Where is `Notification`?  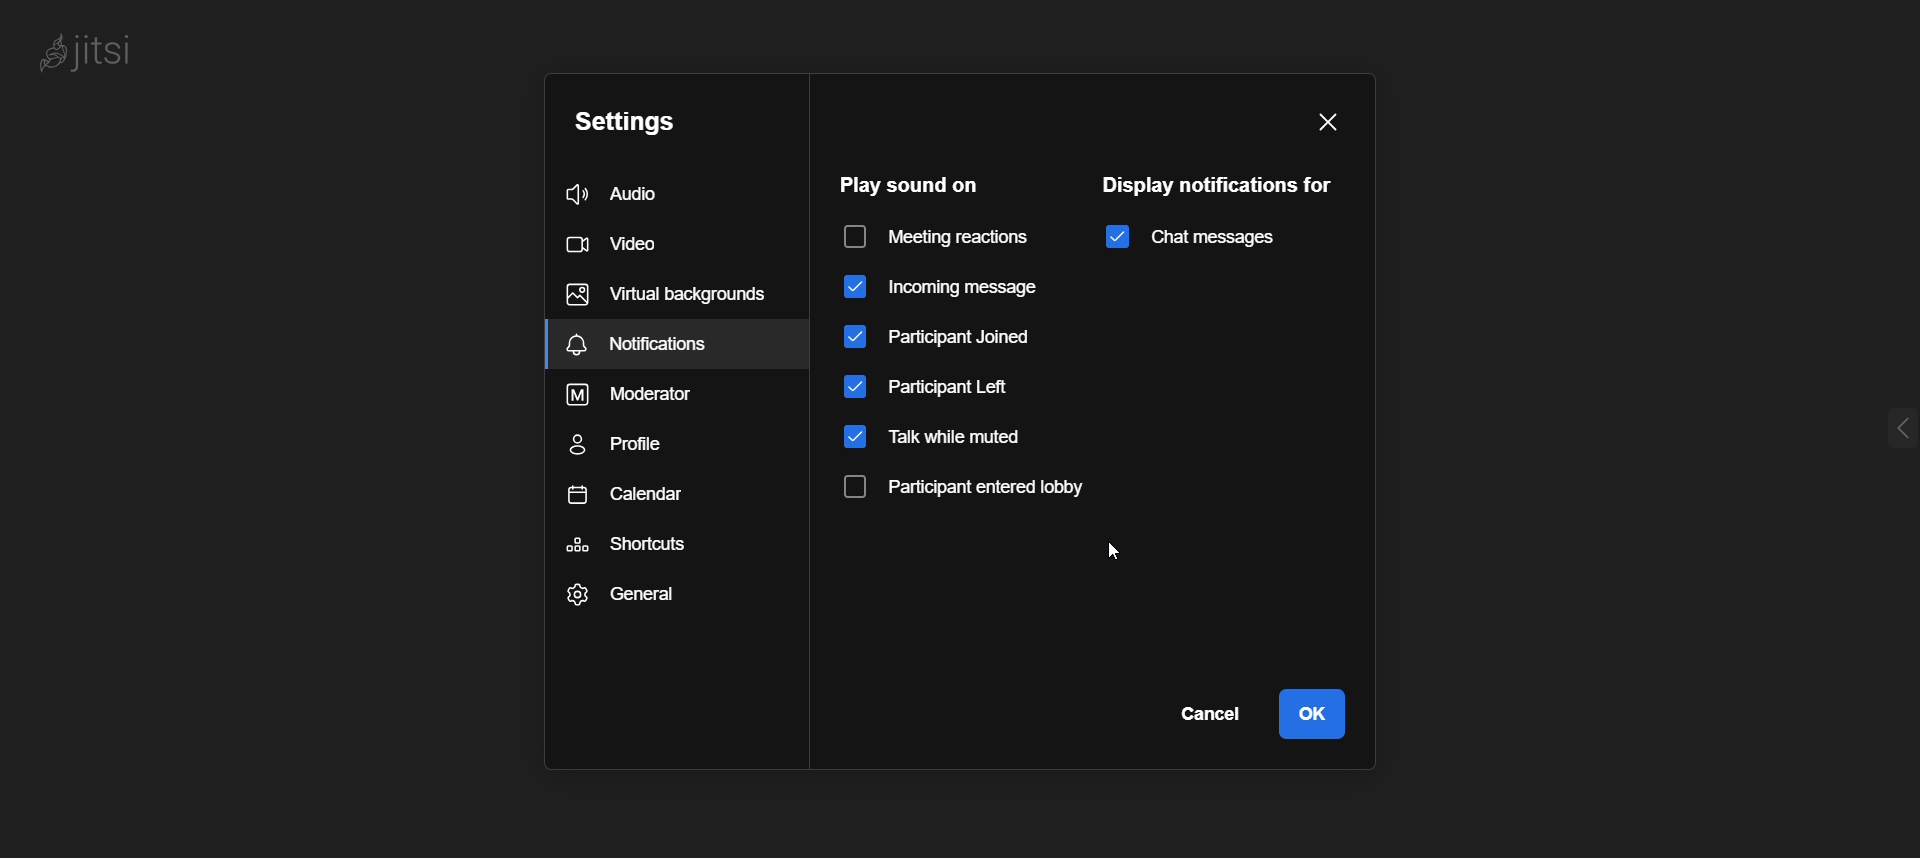
Notification is located at coordinates (676, 344).